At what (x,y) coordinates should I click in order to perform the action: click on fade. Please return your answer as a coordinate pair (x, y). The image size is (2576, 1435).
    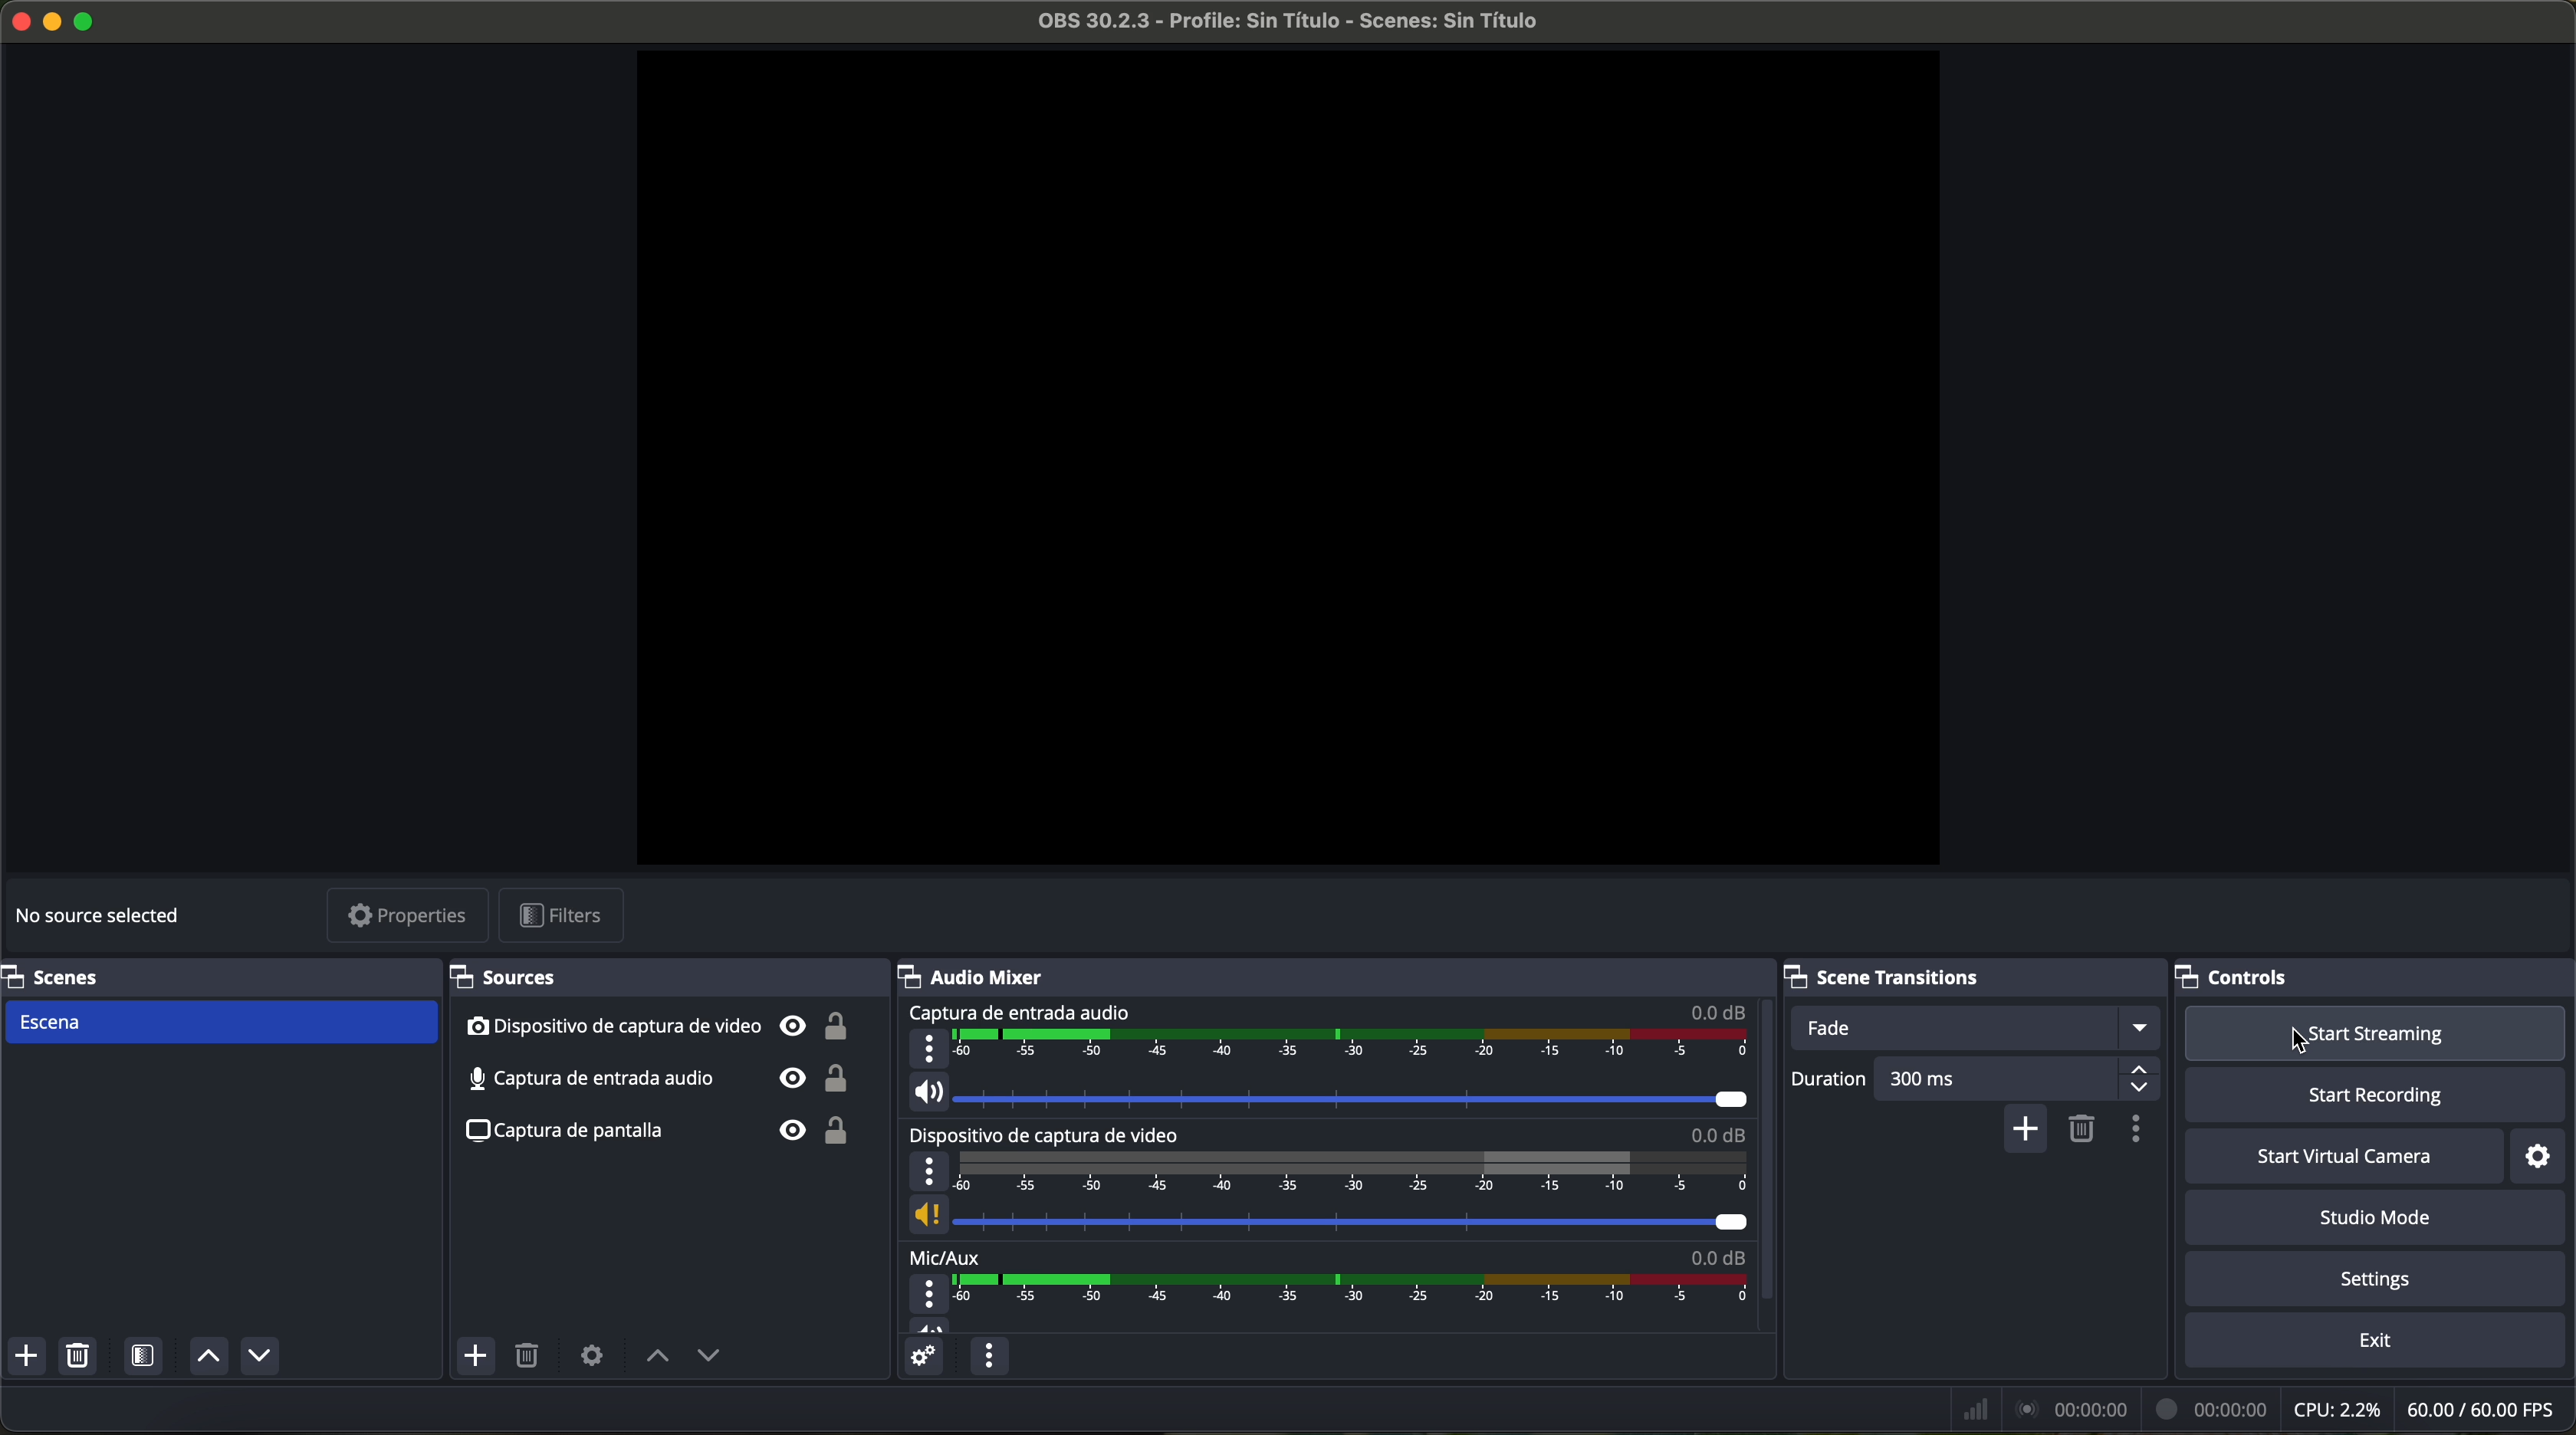
    Looking at the image, I should click on (1980, 1028).